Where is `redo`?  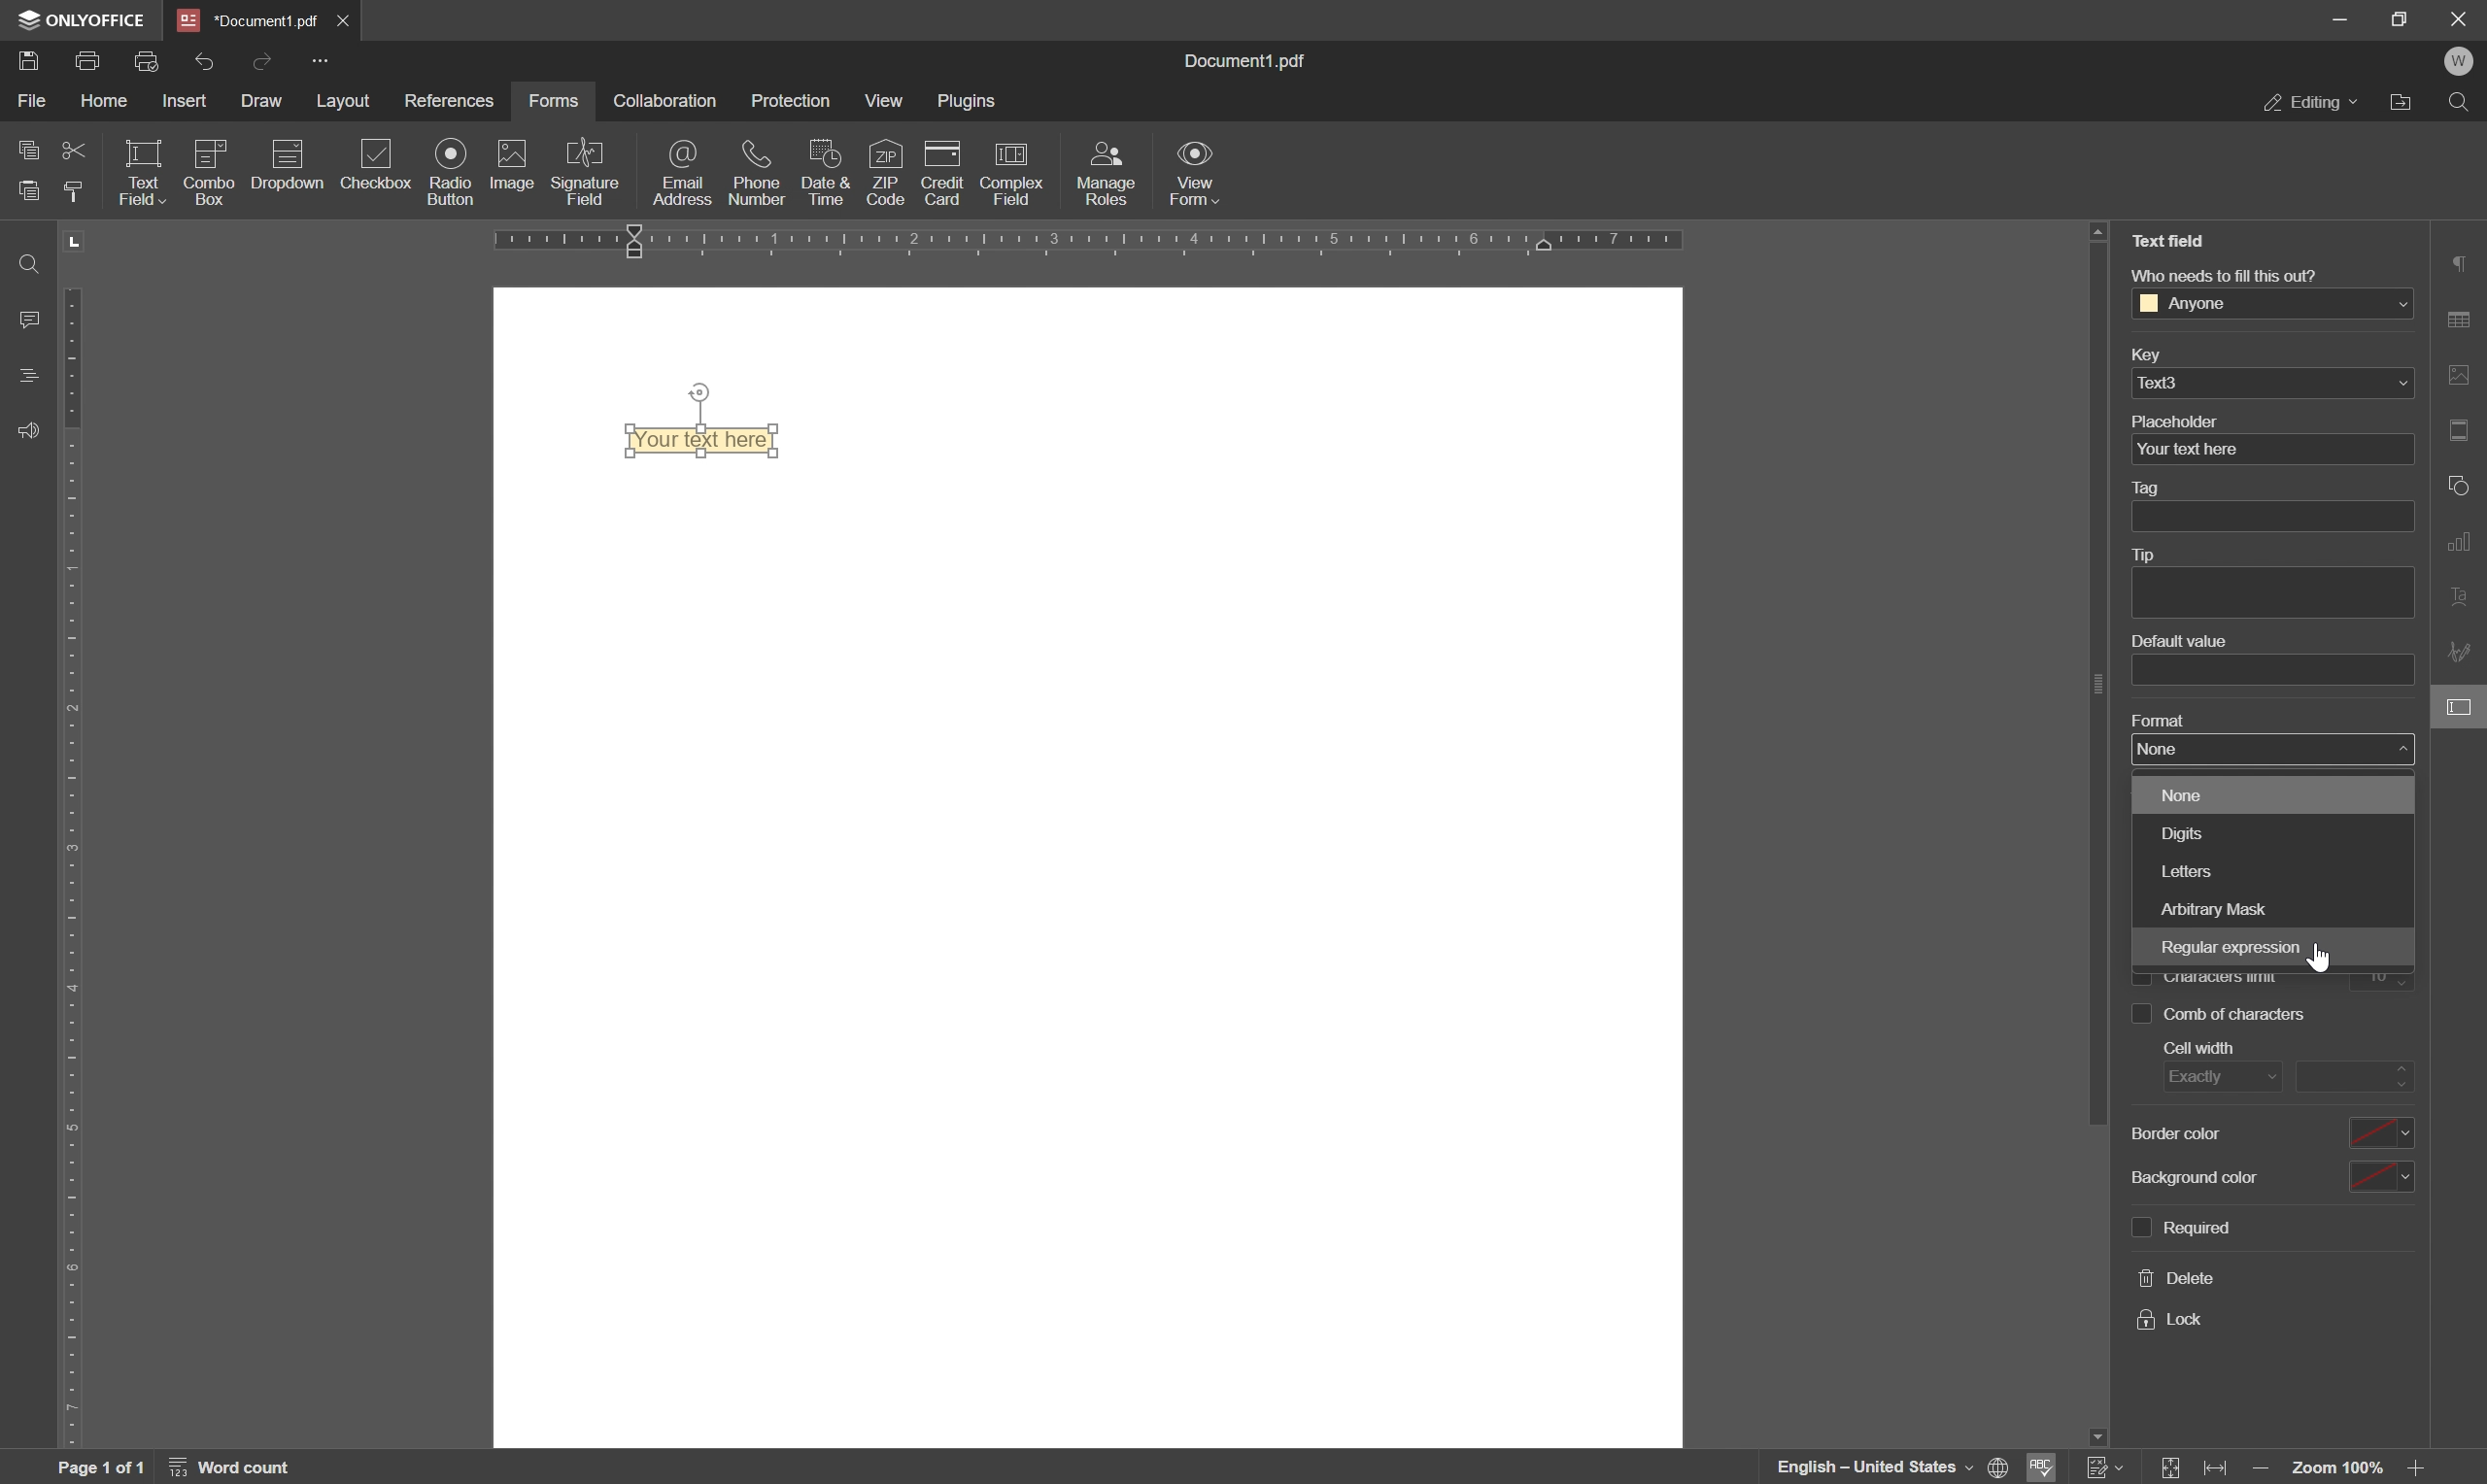
redo is located at coordinates (264, 59).